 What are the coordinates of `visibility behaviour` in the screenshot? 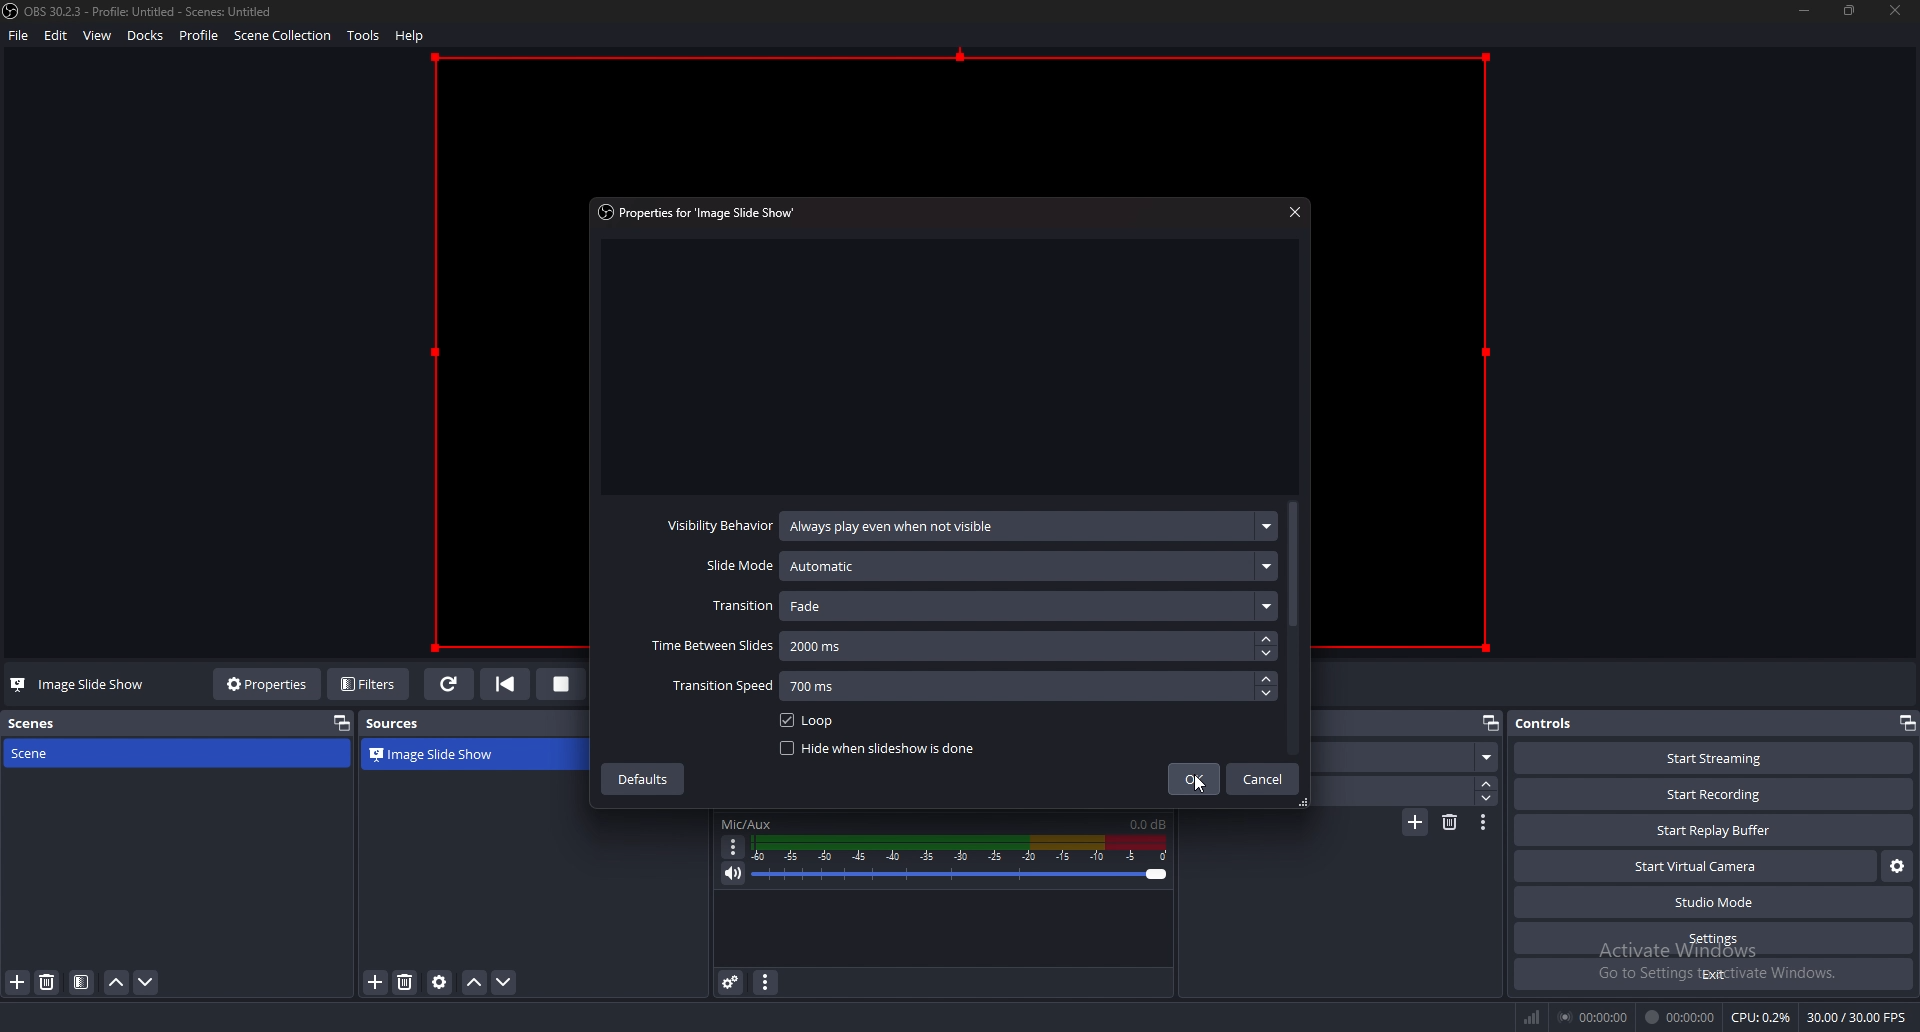 It's located at (965, 526).